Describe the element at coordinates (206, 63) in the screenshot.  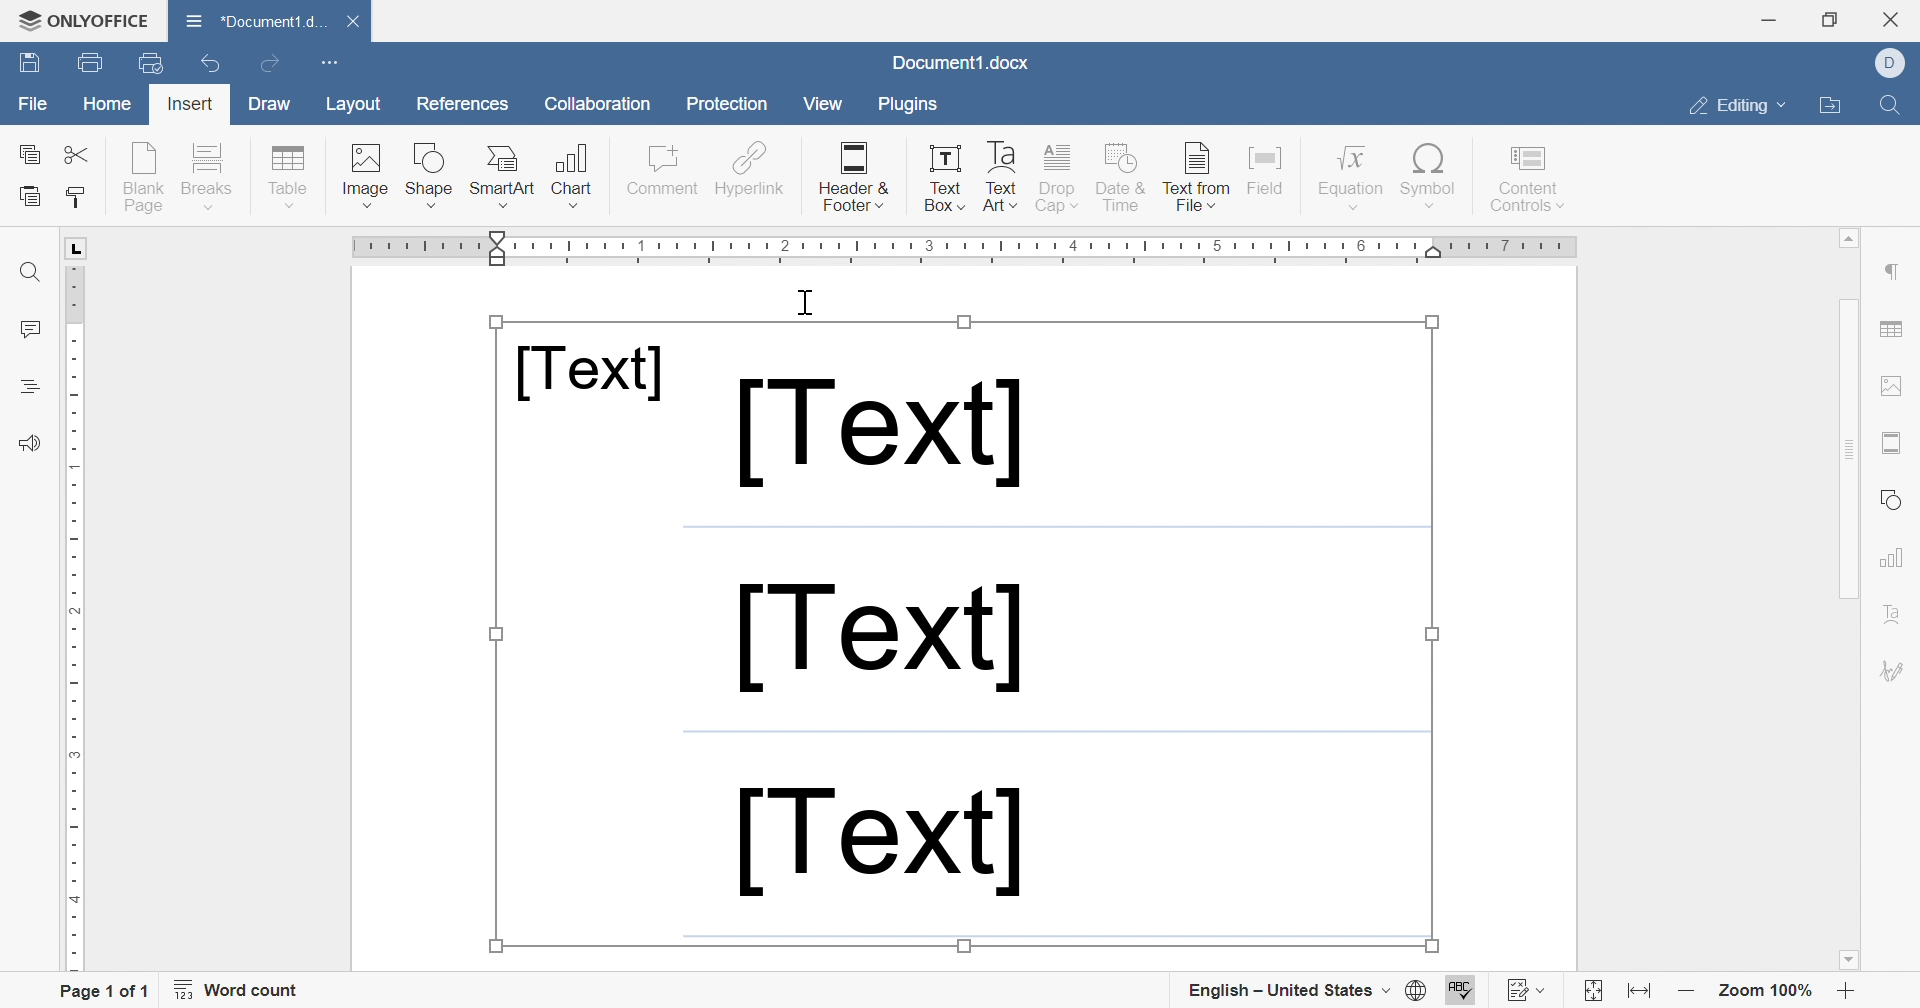
I see `Undo` at that location.